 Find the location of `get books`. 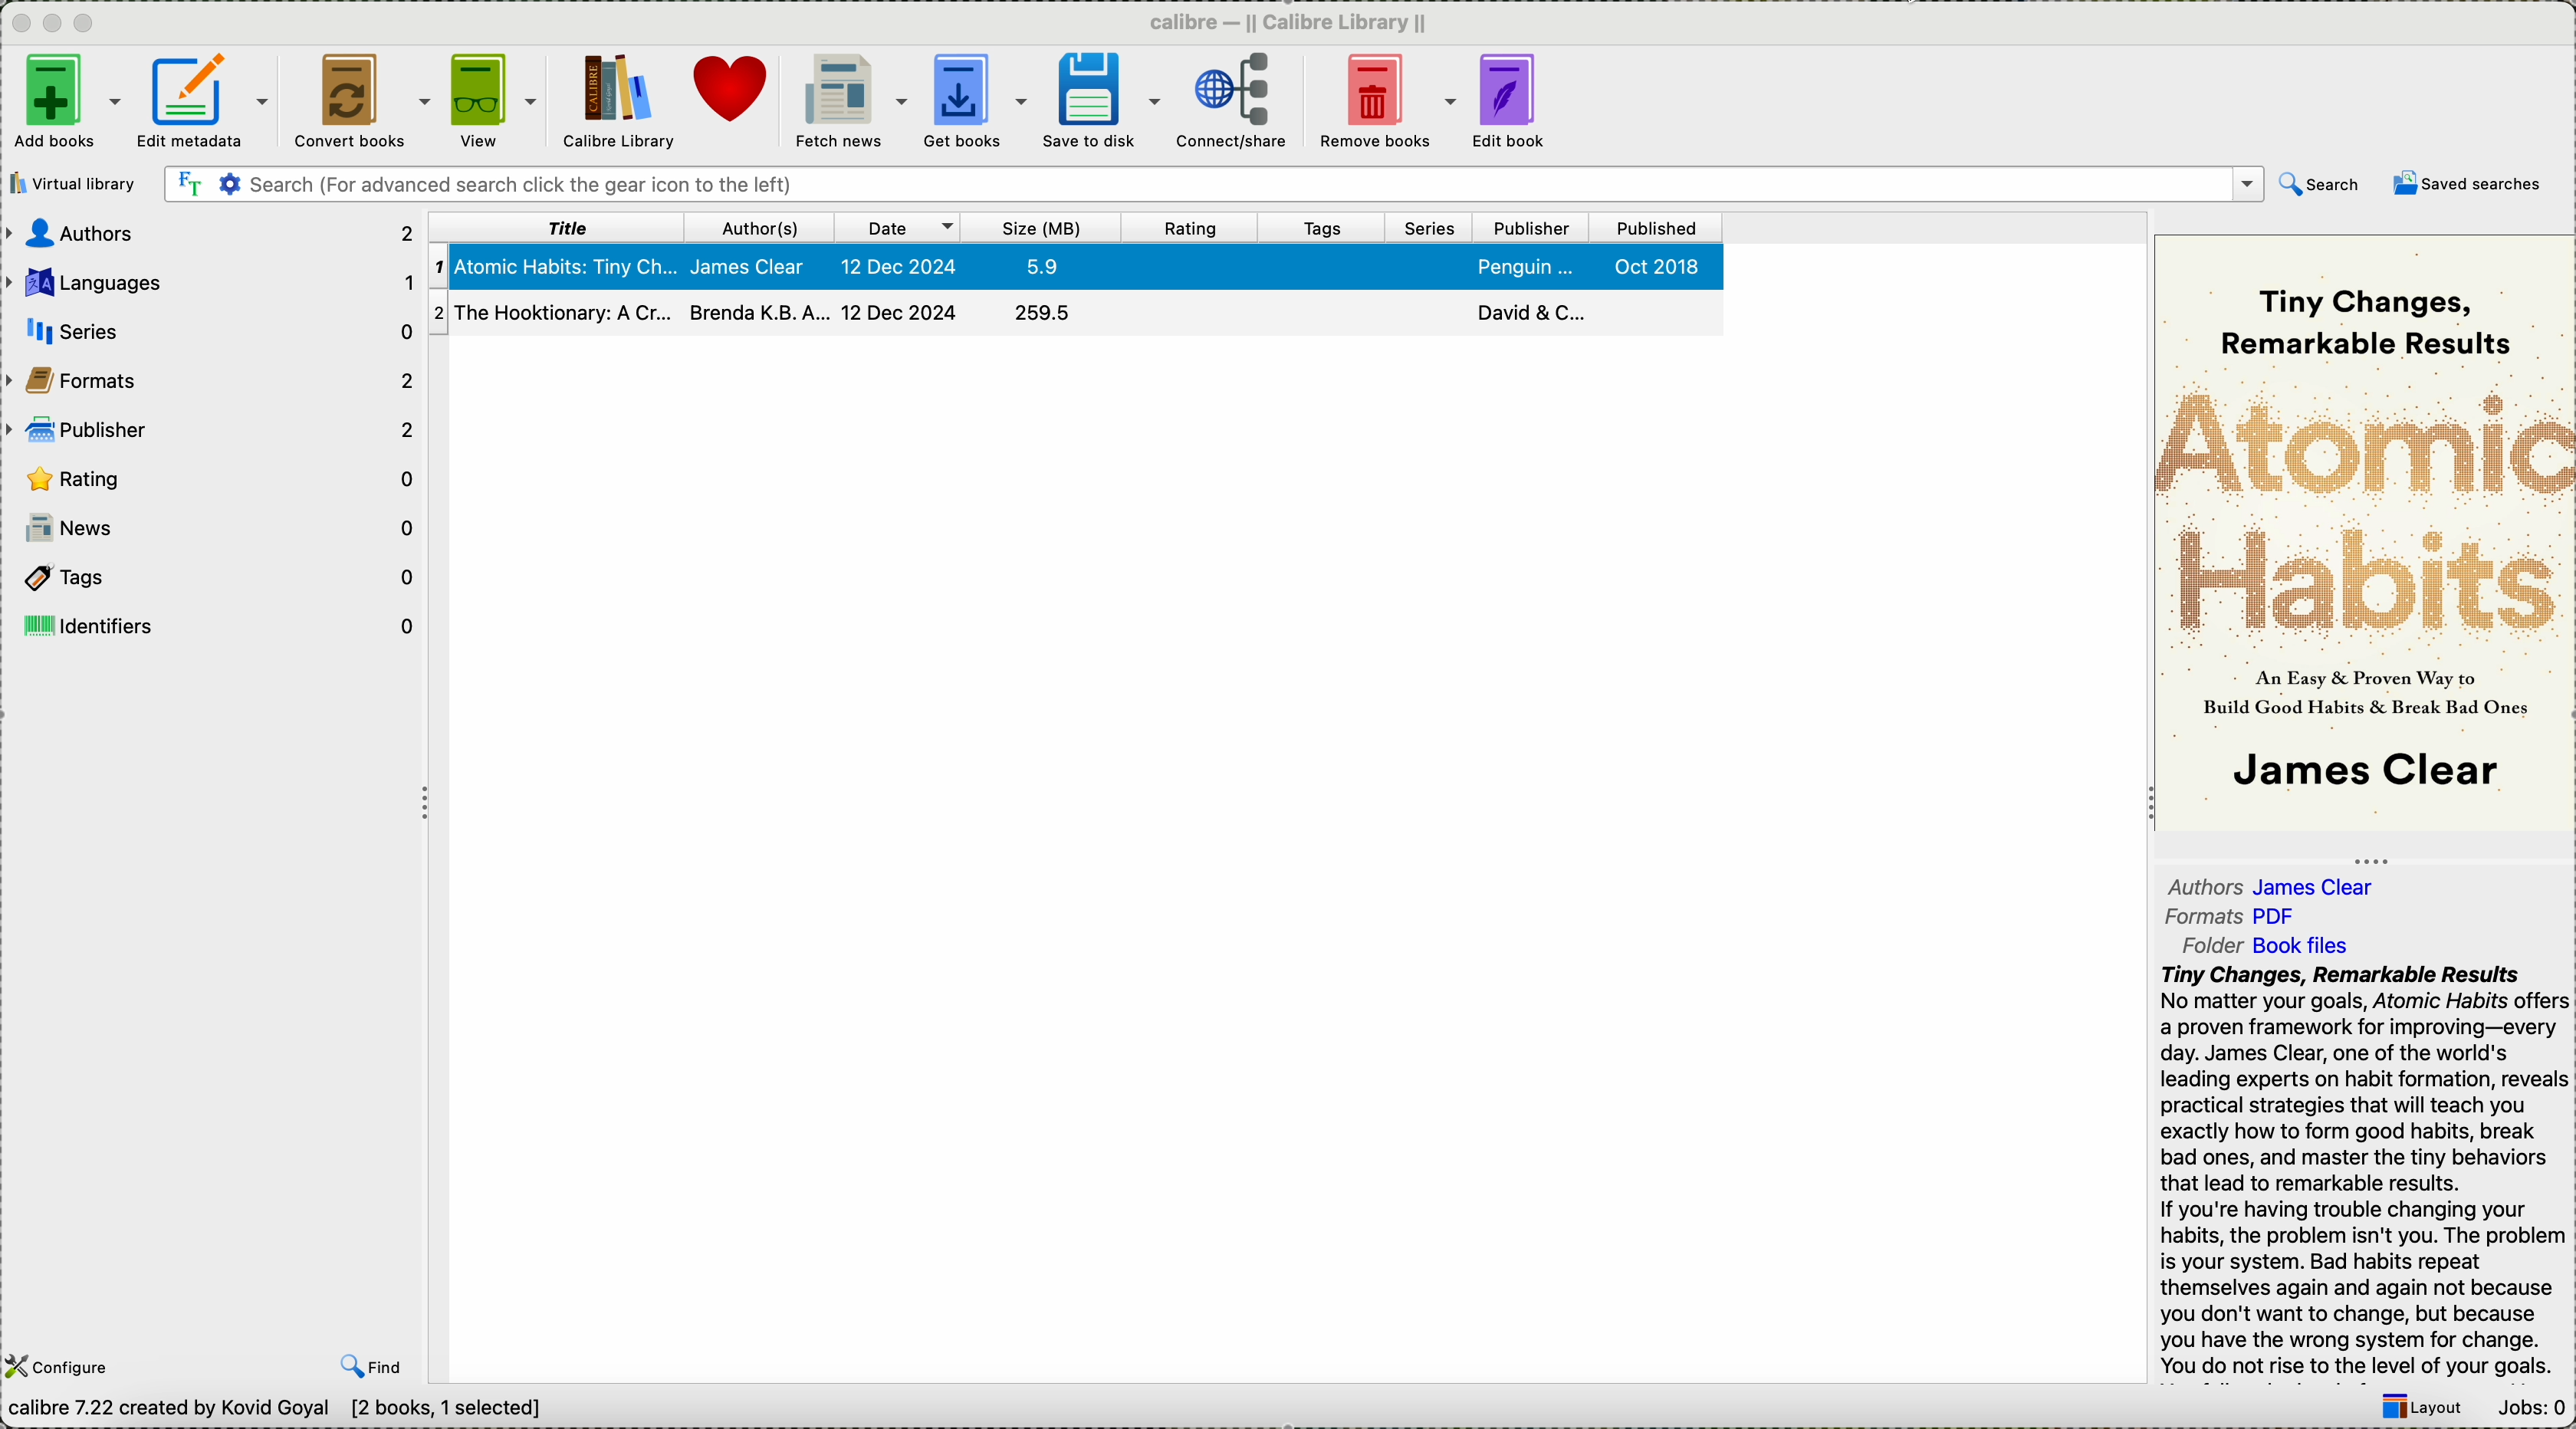

get books is located at coordinates (972, 101).